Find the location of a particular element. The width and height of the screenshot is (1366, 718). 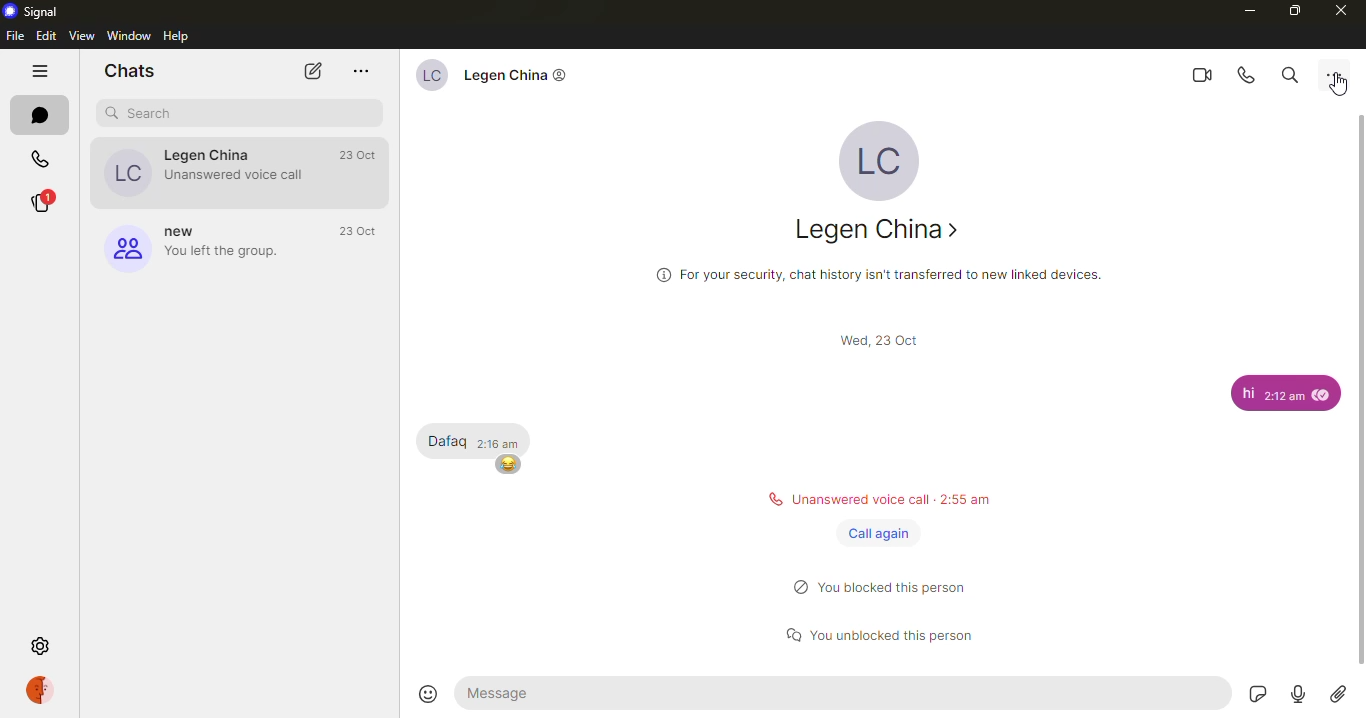

record is located at coordinates (1300, 696).